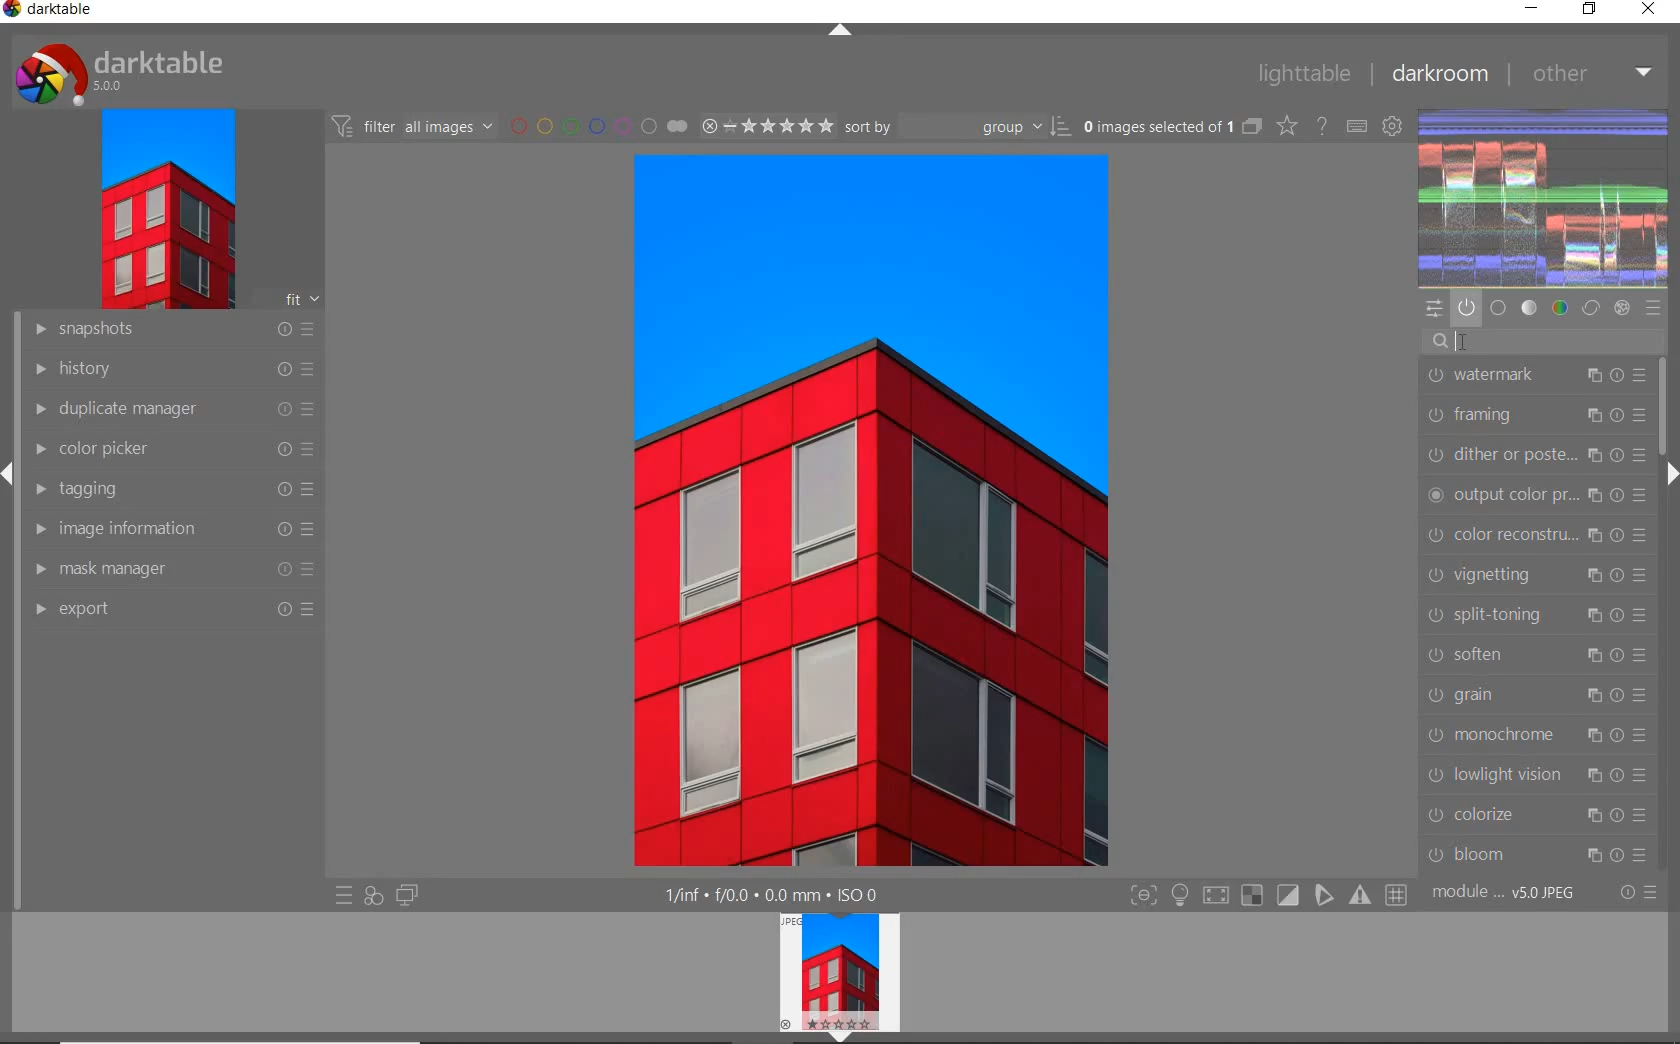  I want to click on correct, so click(1591, 309).